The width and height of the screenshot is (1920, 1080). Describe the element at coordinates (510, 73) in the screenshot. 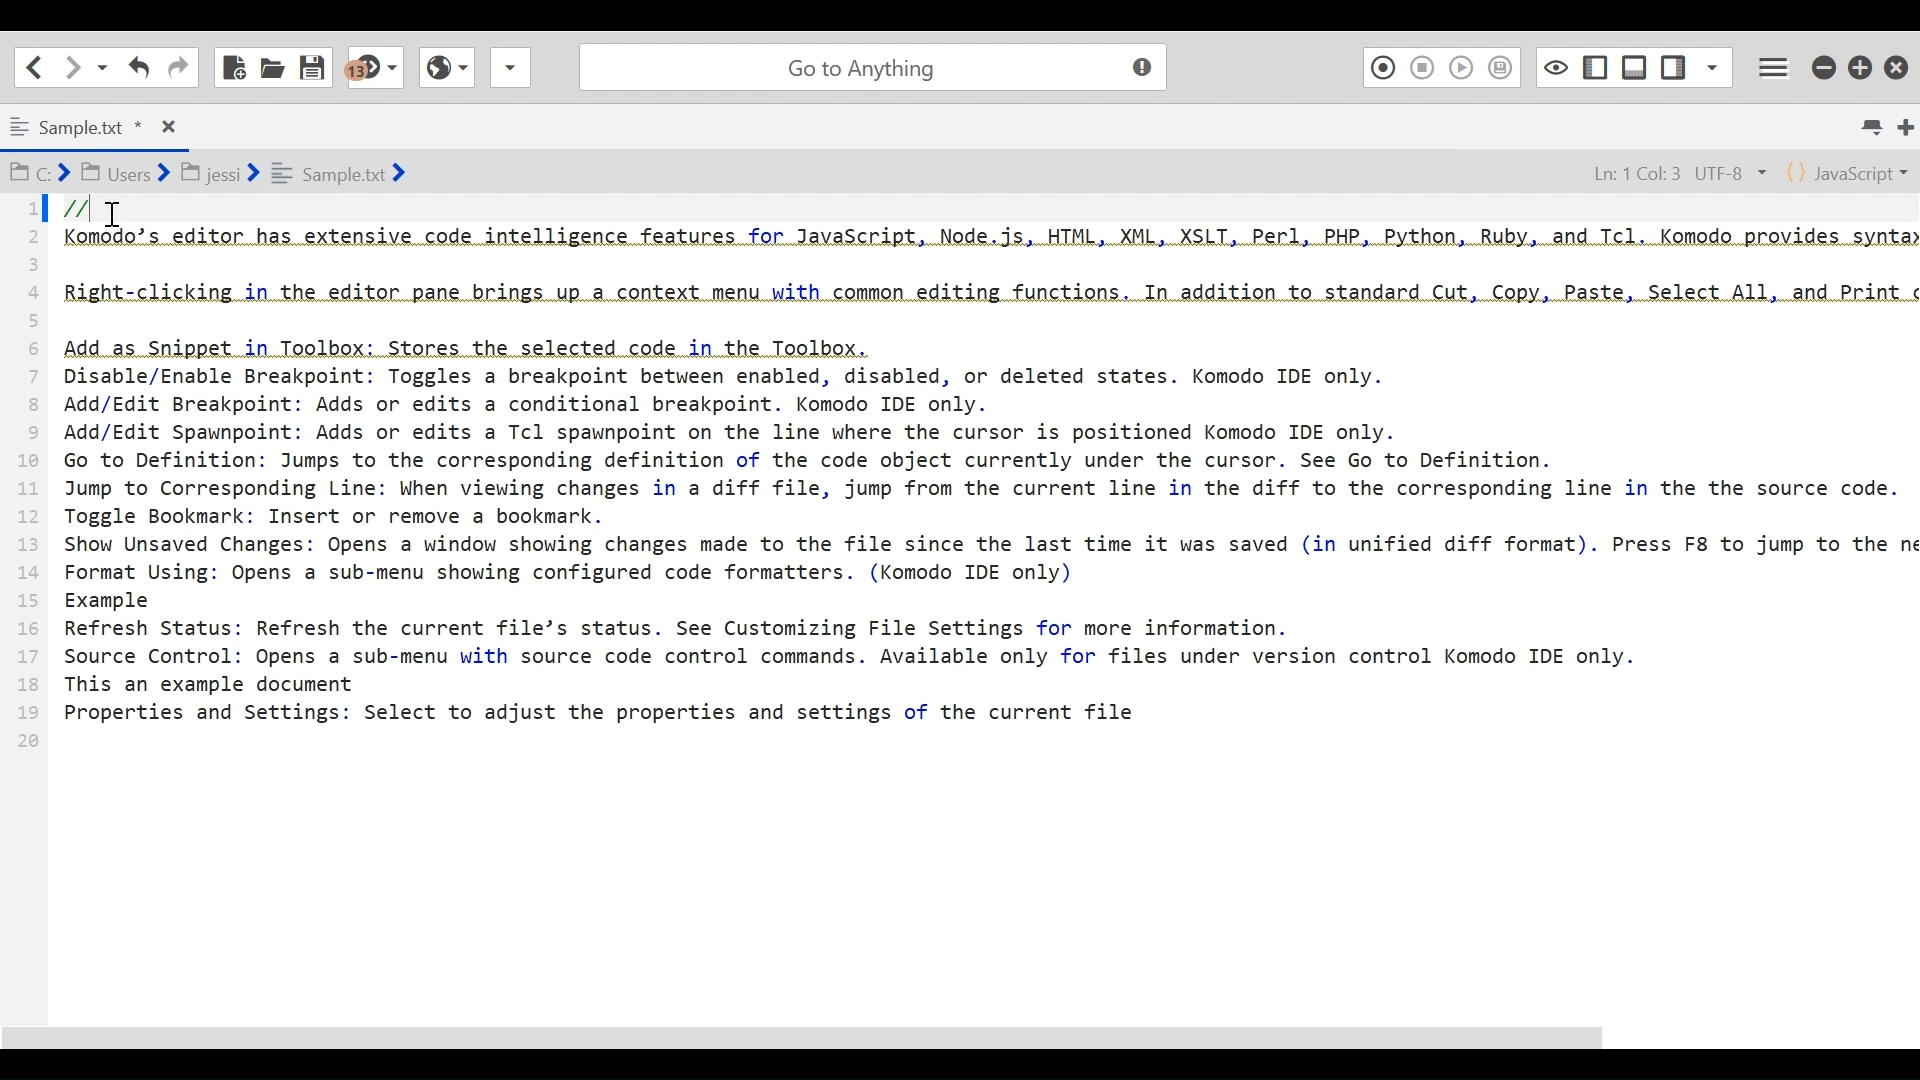

I see `dropdown` at that location.